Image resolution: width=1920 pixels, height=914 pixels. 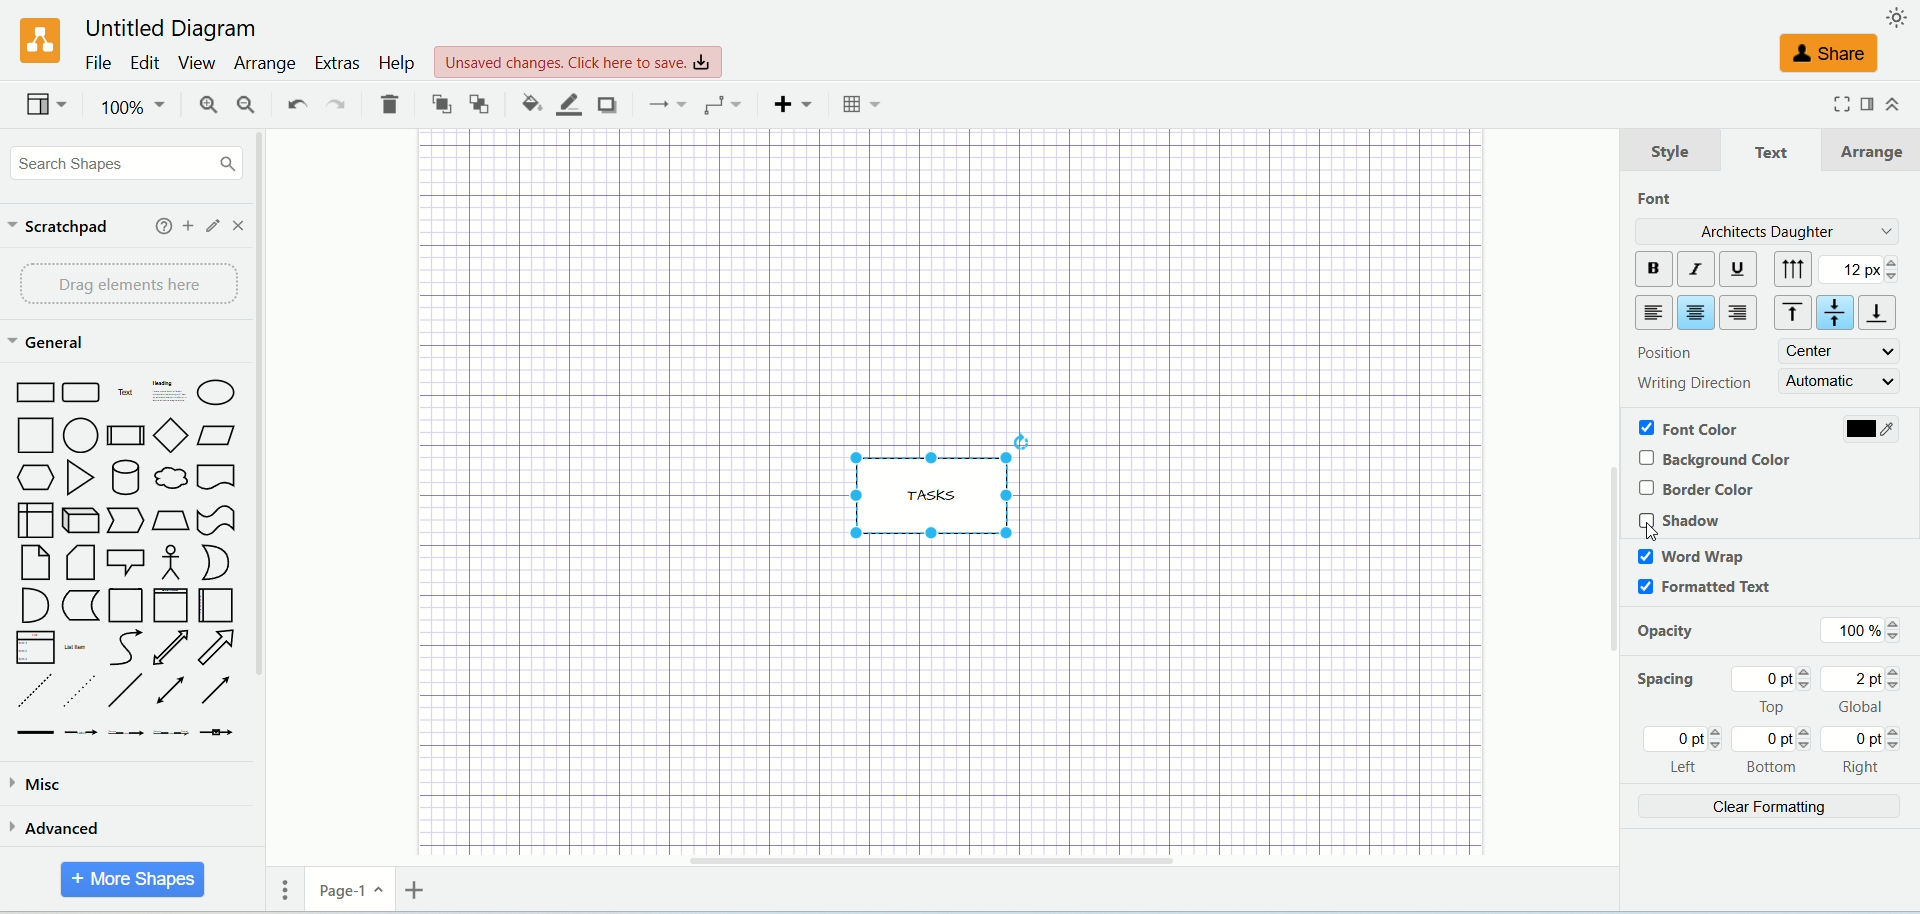 What do you see at coordinates (1704, 590) in the screenshot?
I see `formatted text` at bounding box center [1704, 590].